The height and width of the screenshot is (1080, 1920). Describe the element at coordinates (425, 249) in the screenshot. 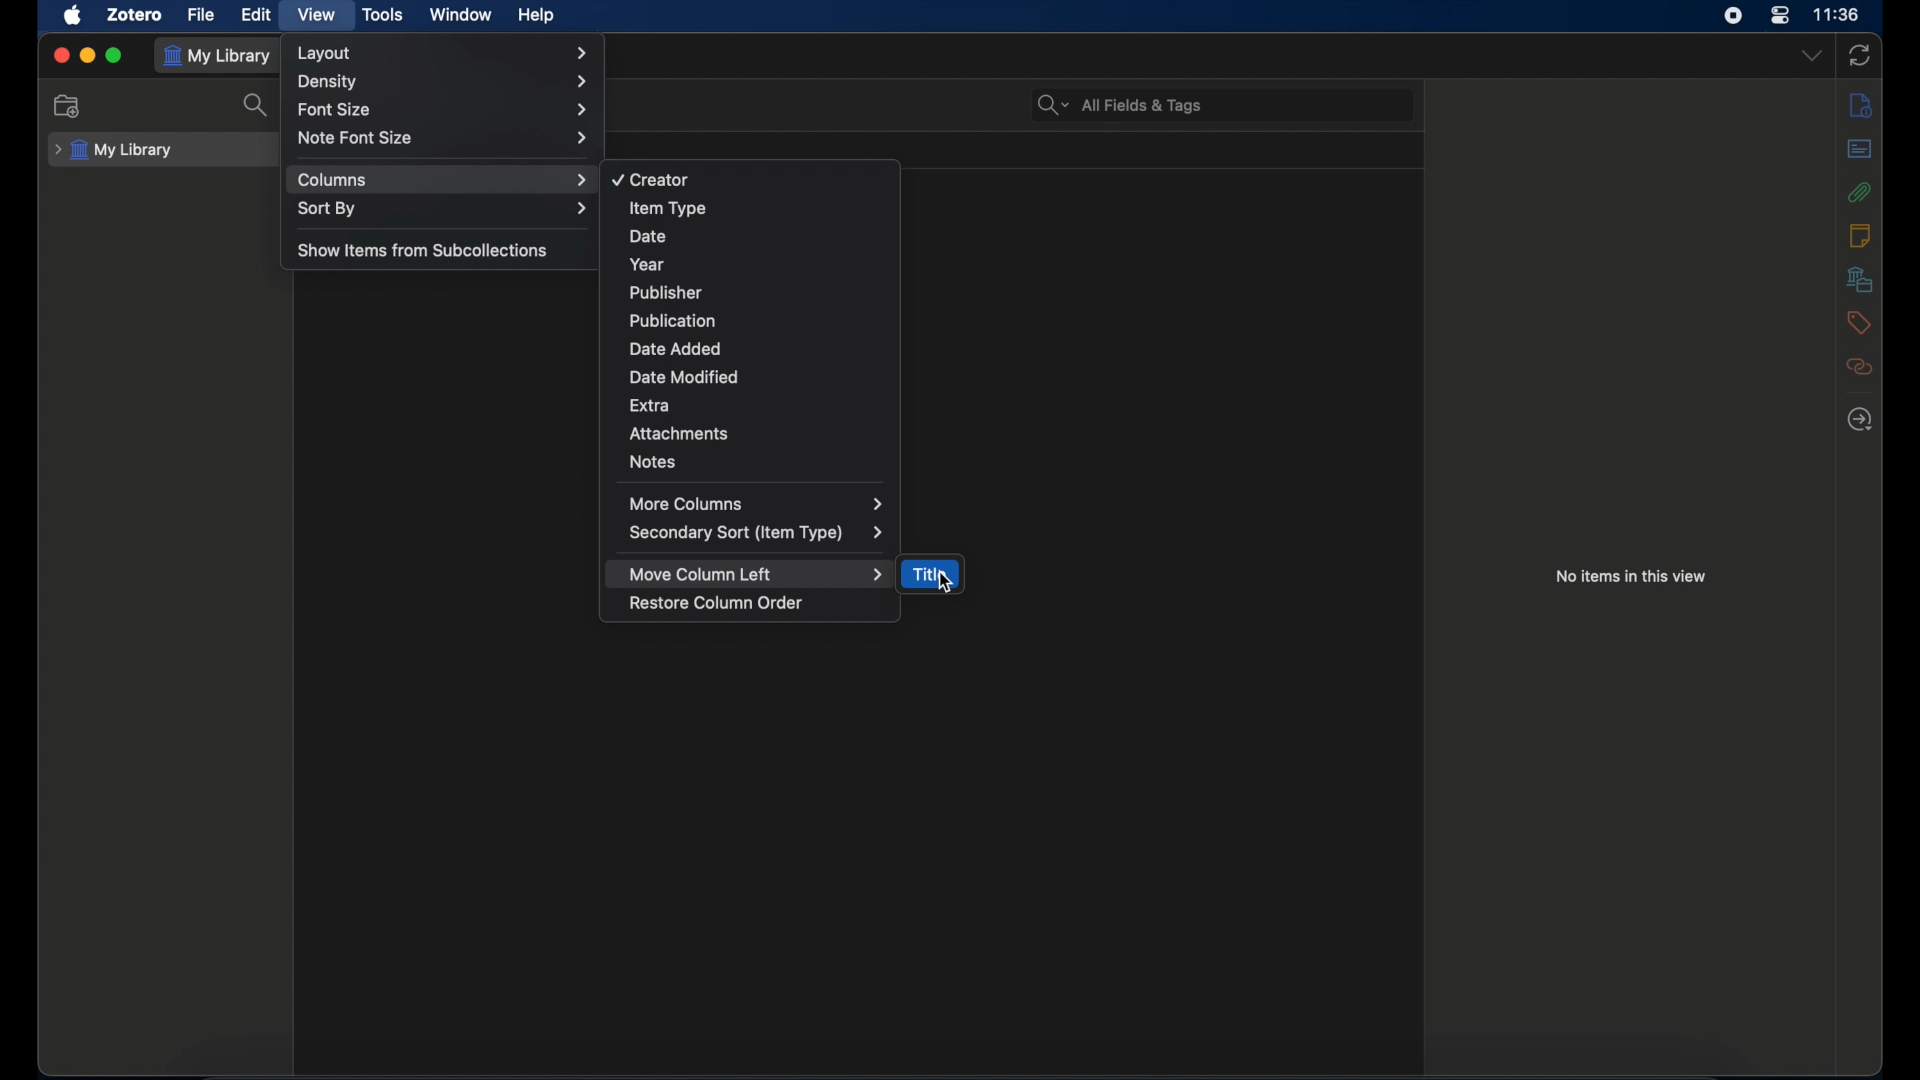

I see `show items from subcollections` at that location.